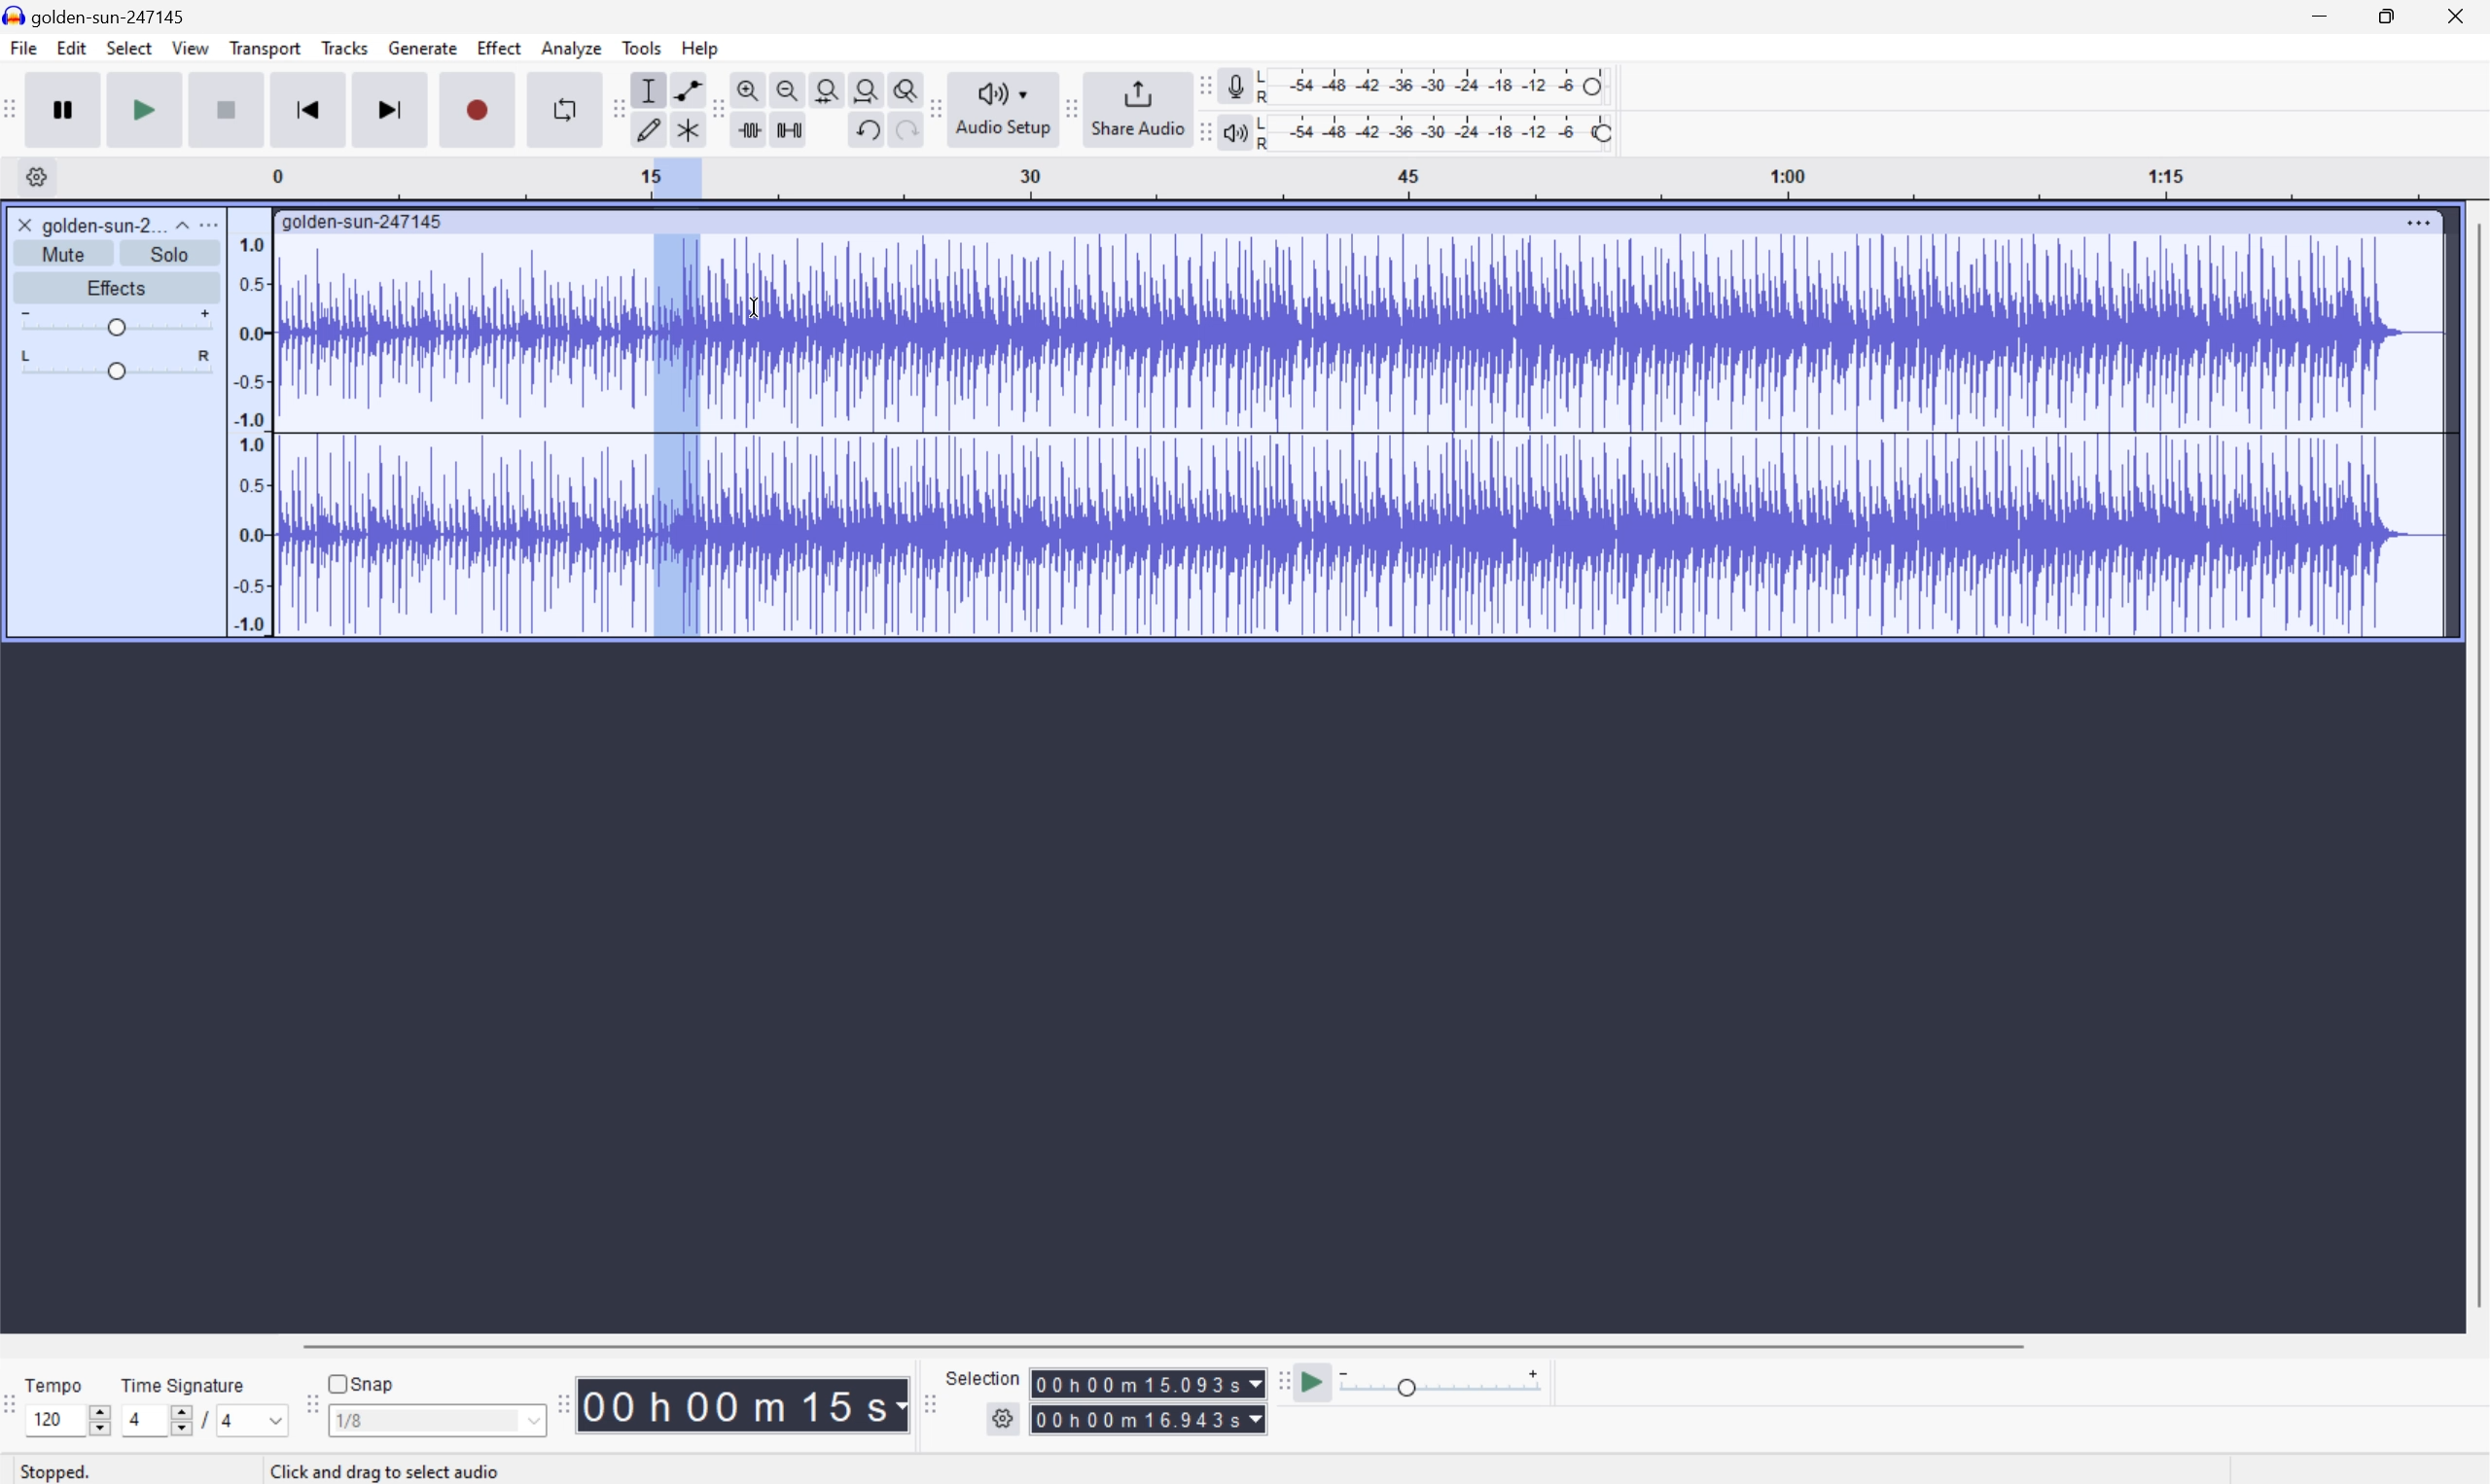  Describe the element at coordinates (344, 47) in the screenshot. I see `Tracks` at that location.